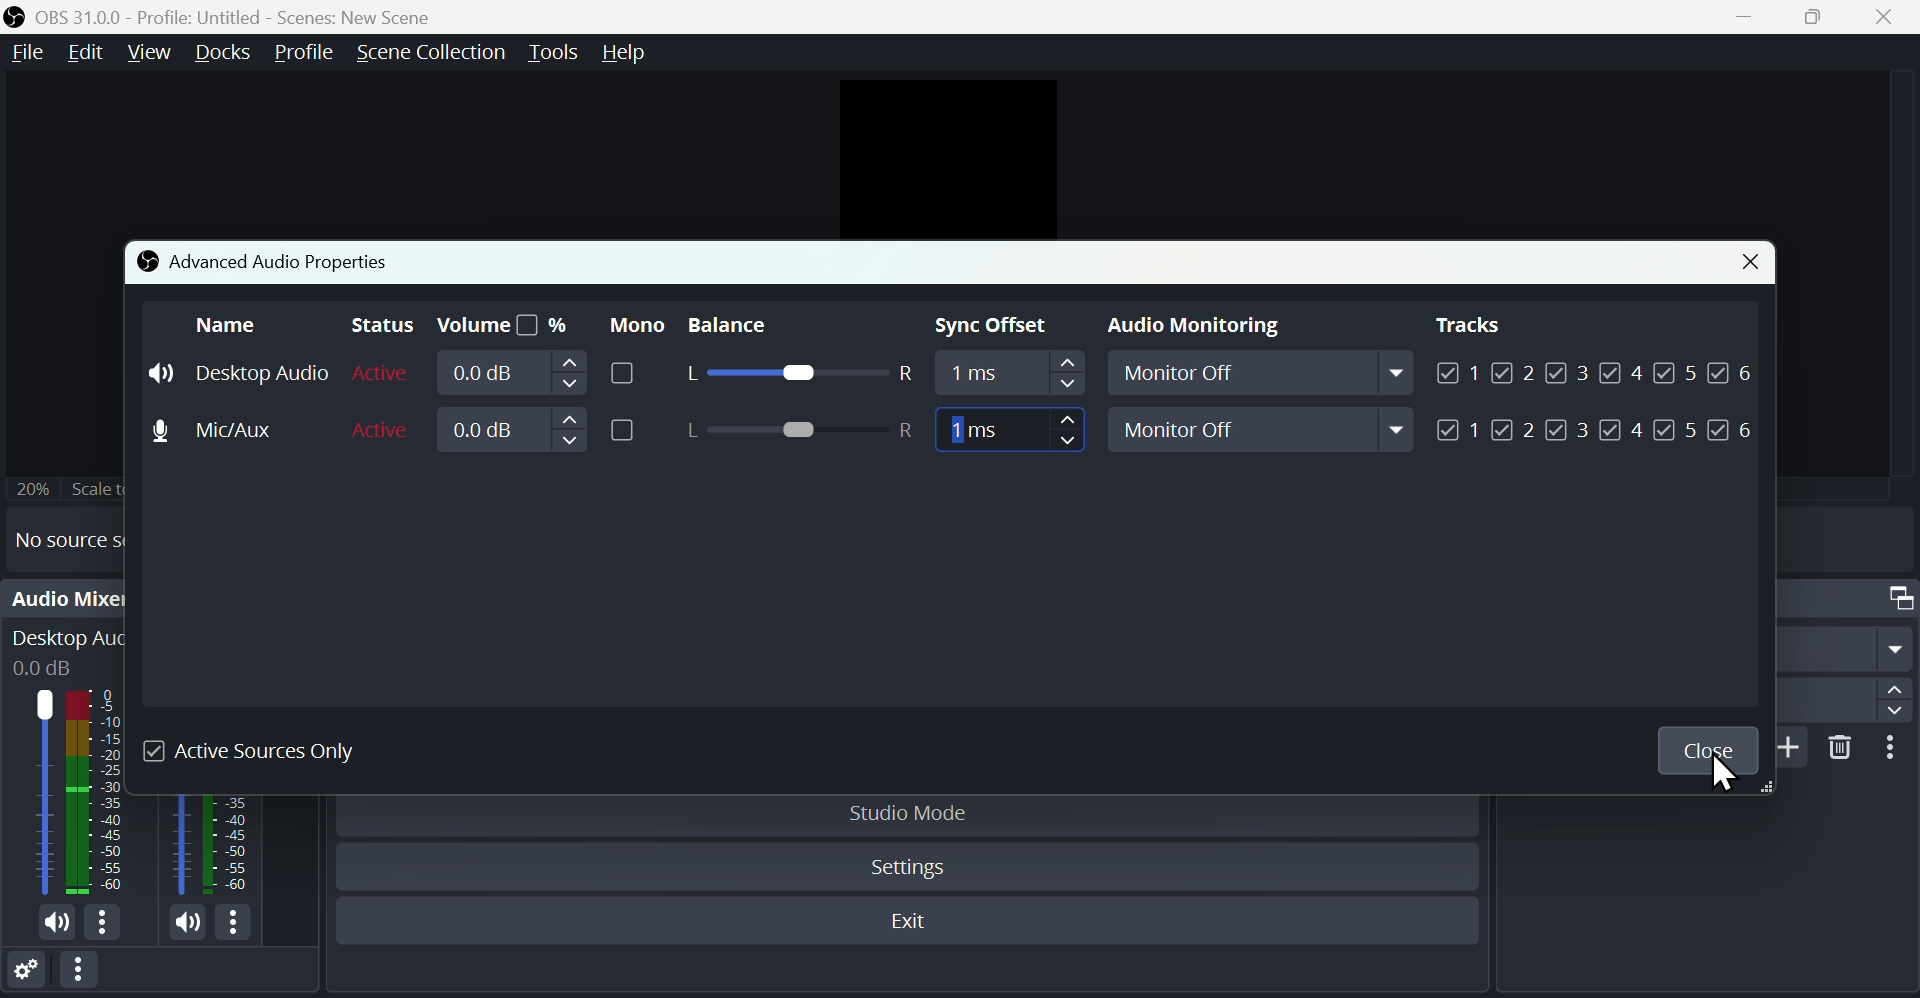  I want to click on Balance slider, so click(796, 375).